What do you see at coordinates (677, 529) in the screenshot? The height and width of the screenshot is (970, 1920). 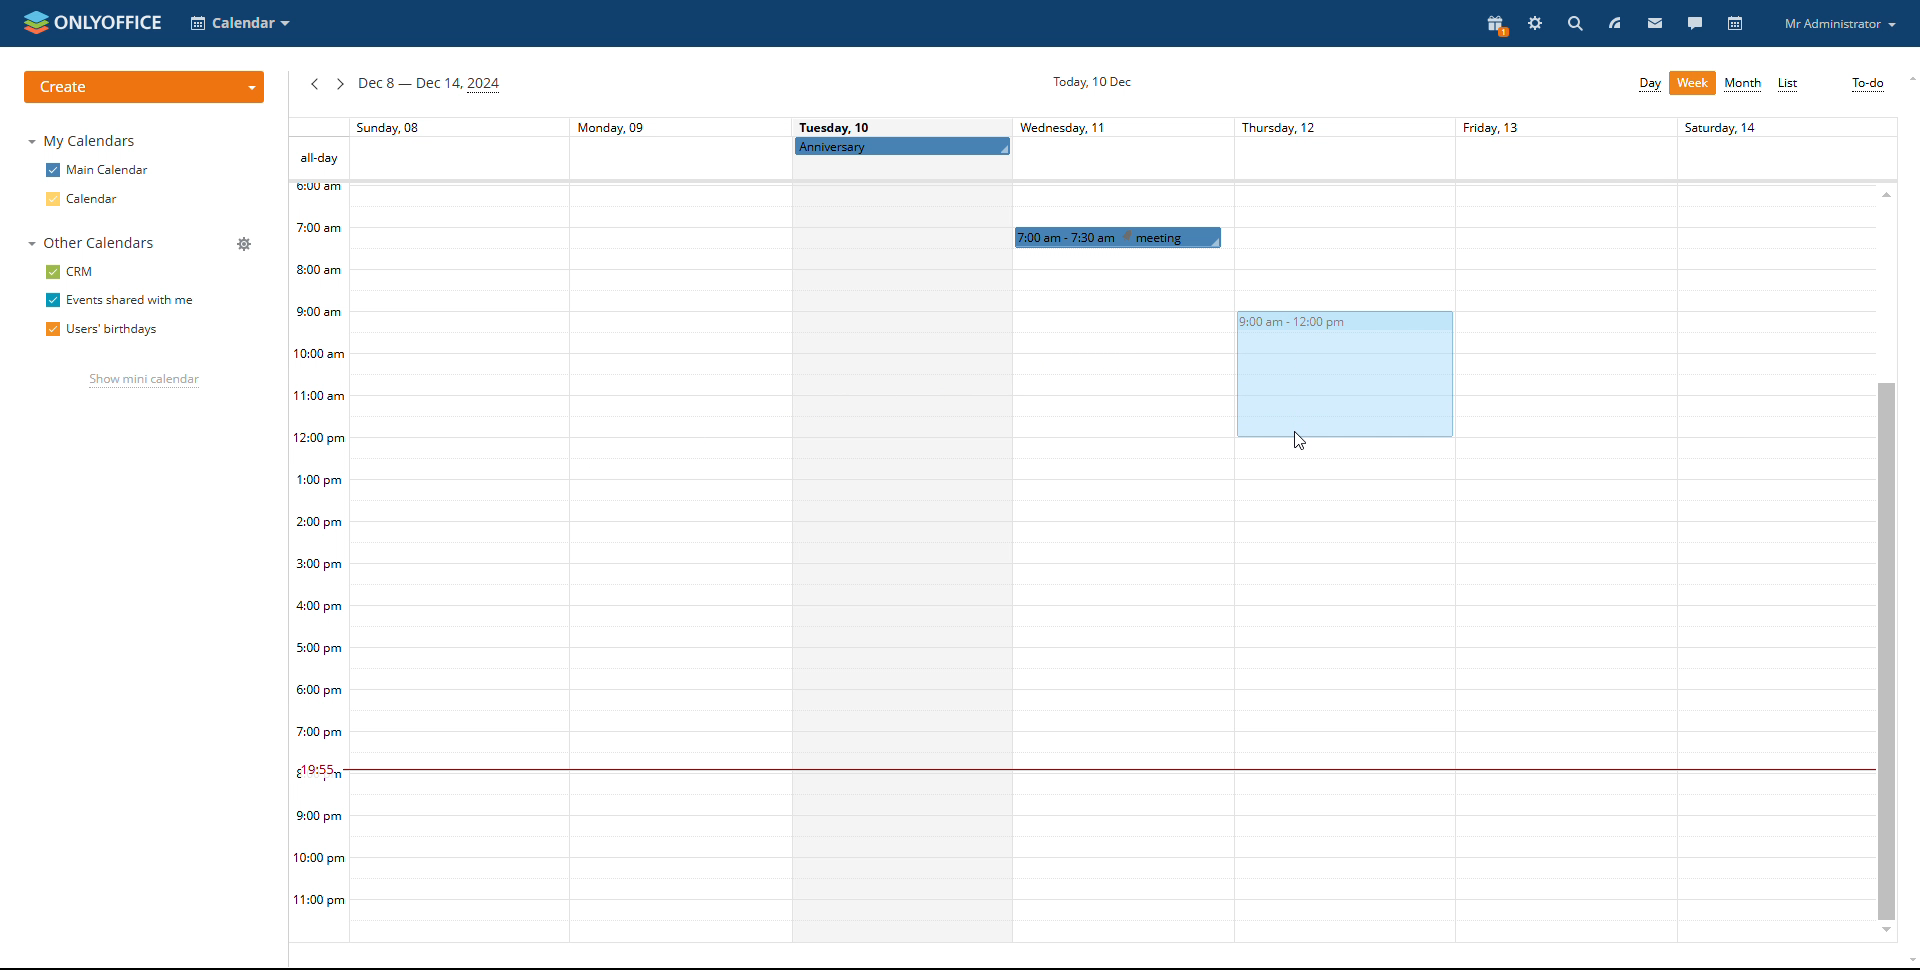 I see `monday` at bounding box center [677, 529].